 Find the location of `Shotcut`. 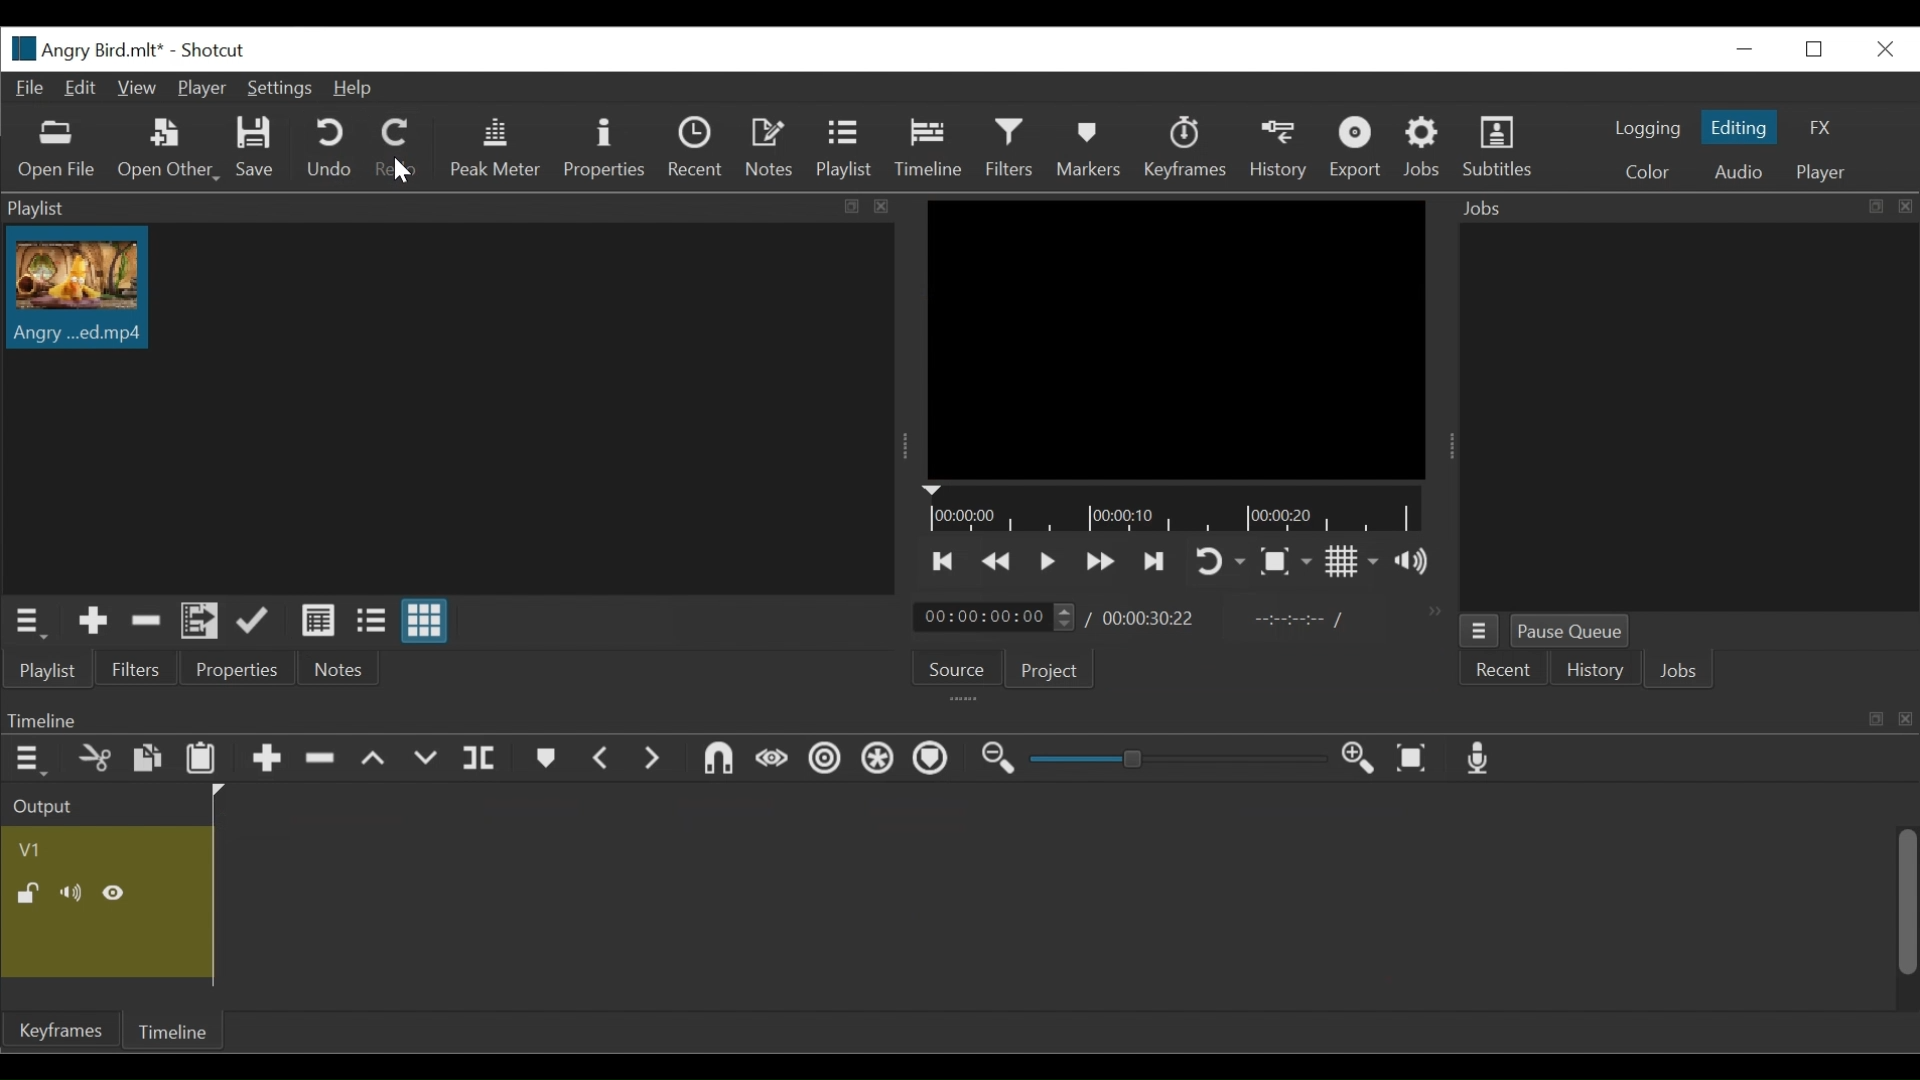

Shotcut is located at coordinates (207, 51).